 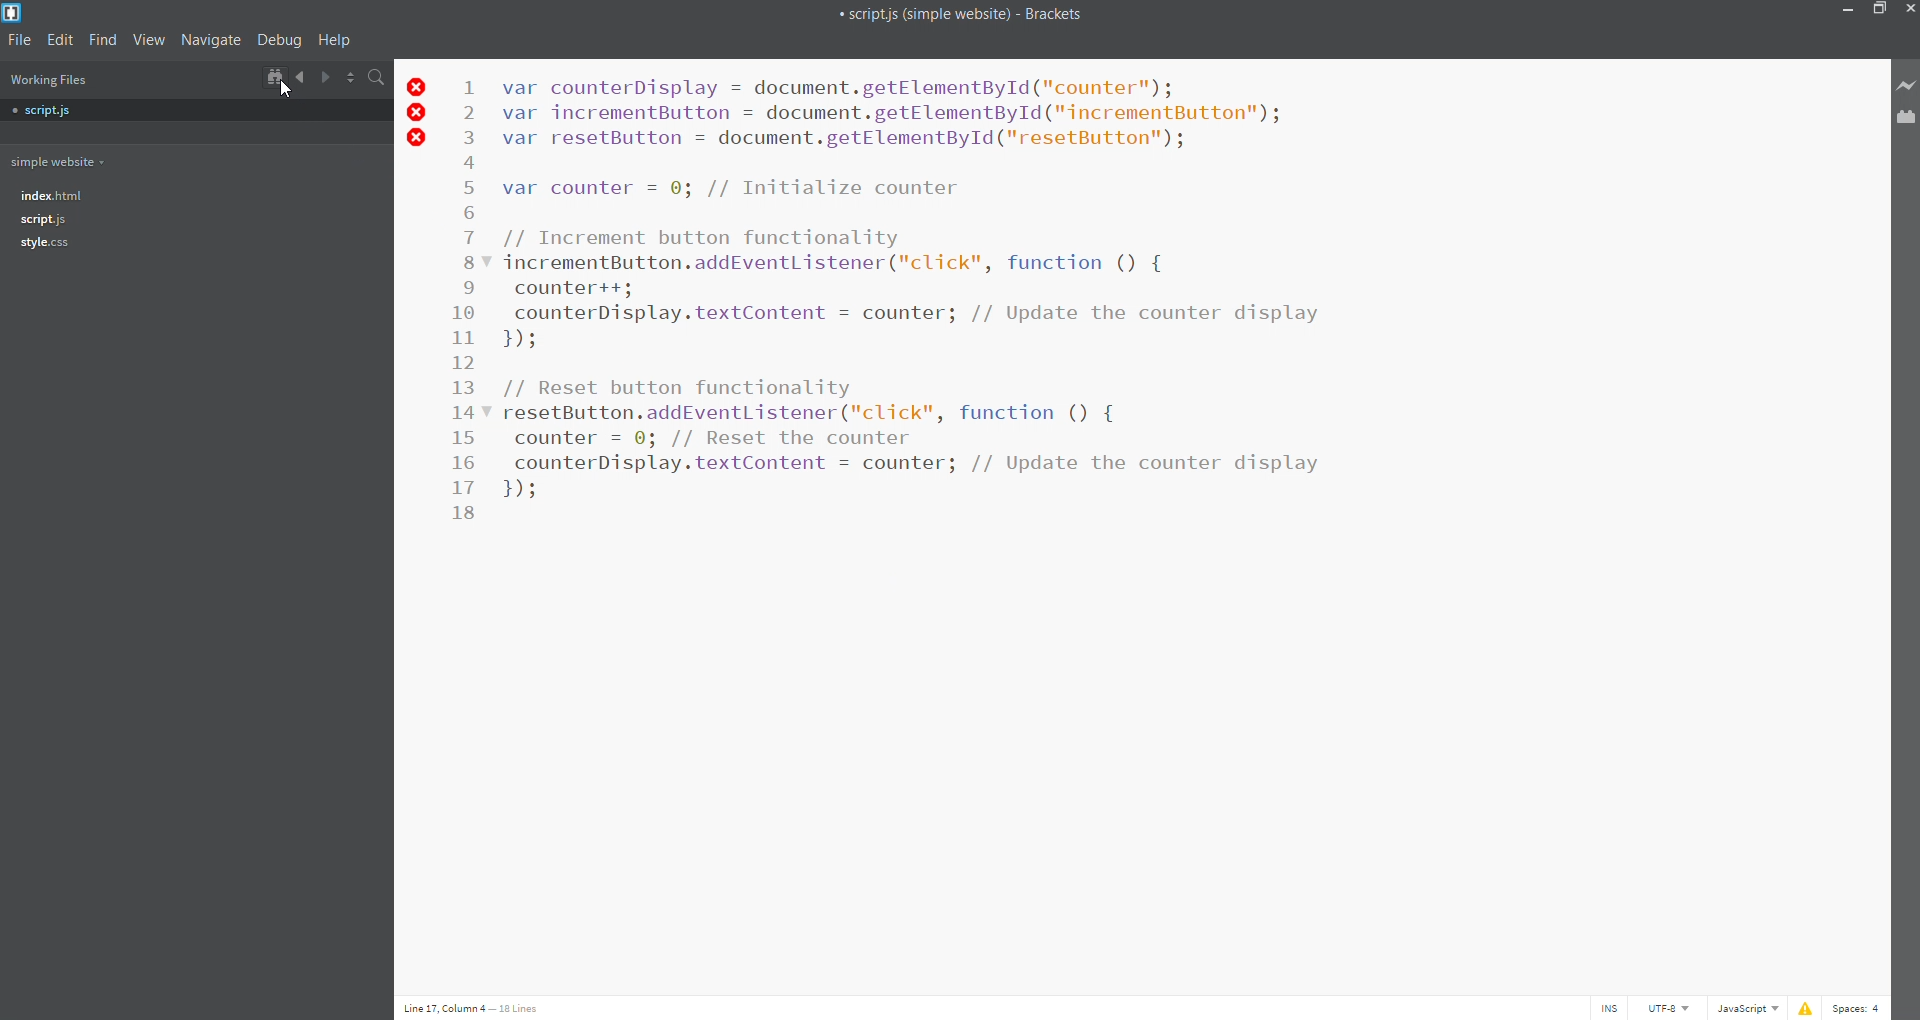 What do you see at coordinates (148, 41) in the screenshot?
I see `view` at bounding box center [148, 41].